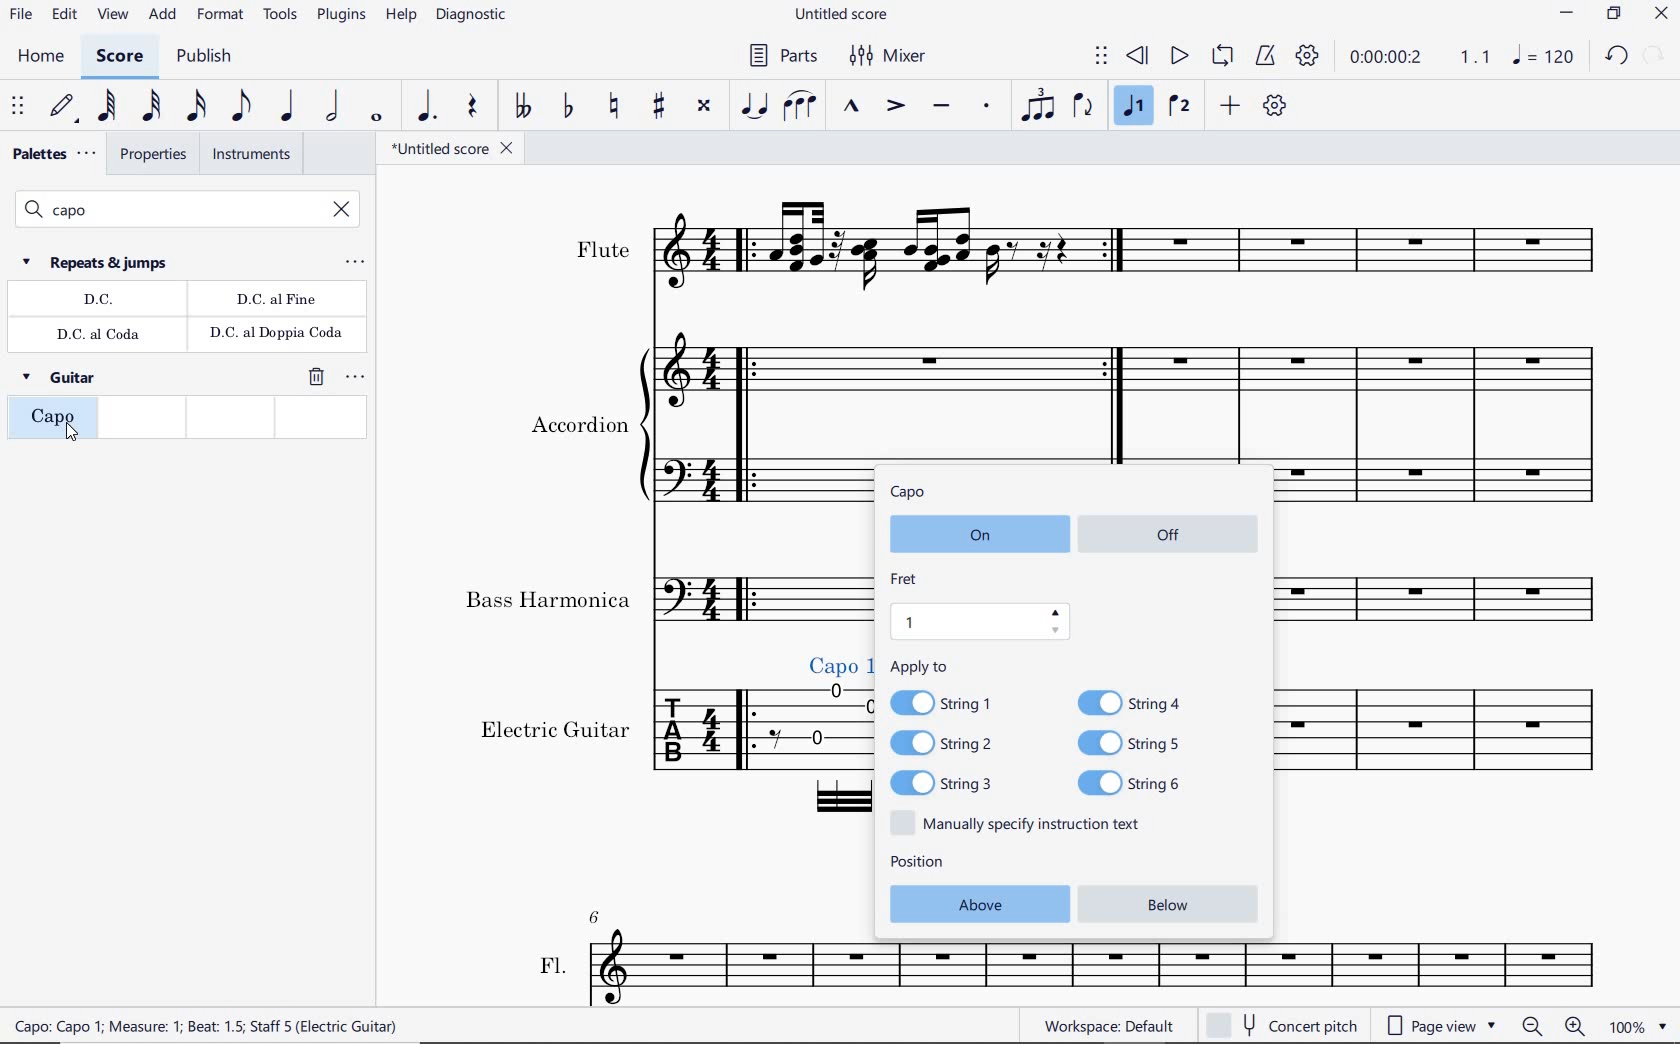 Image resolution: width=1680 pixels, height=1044 pixels. What do you see at coordinates (1545, 56) in the screenshot?
I see `NOTE` at bounding box center [1545, 56].